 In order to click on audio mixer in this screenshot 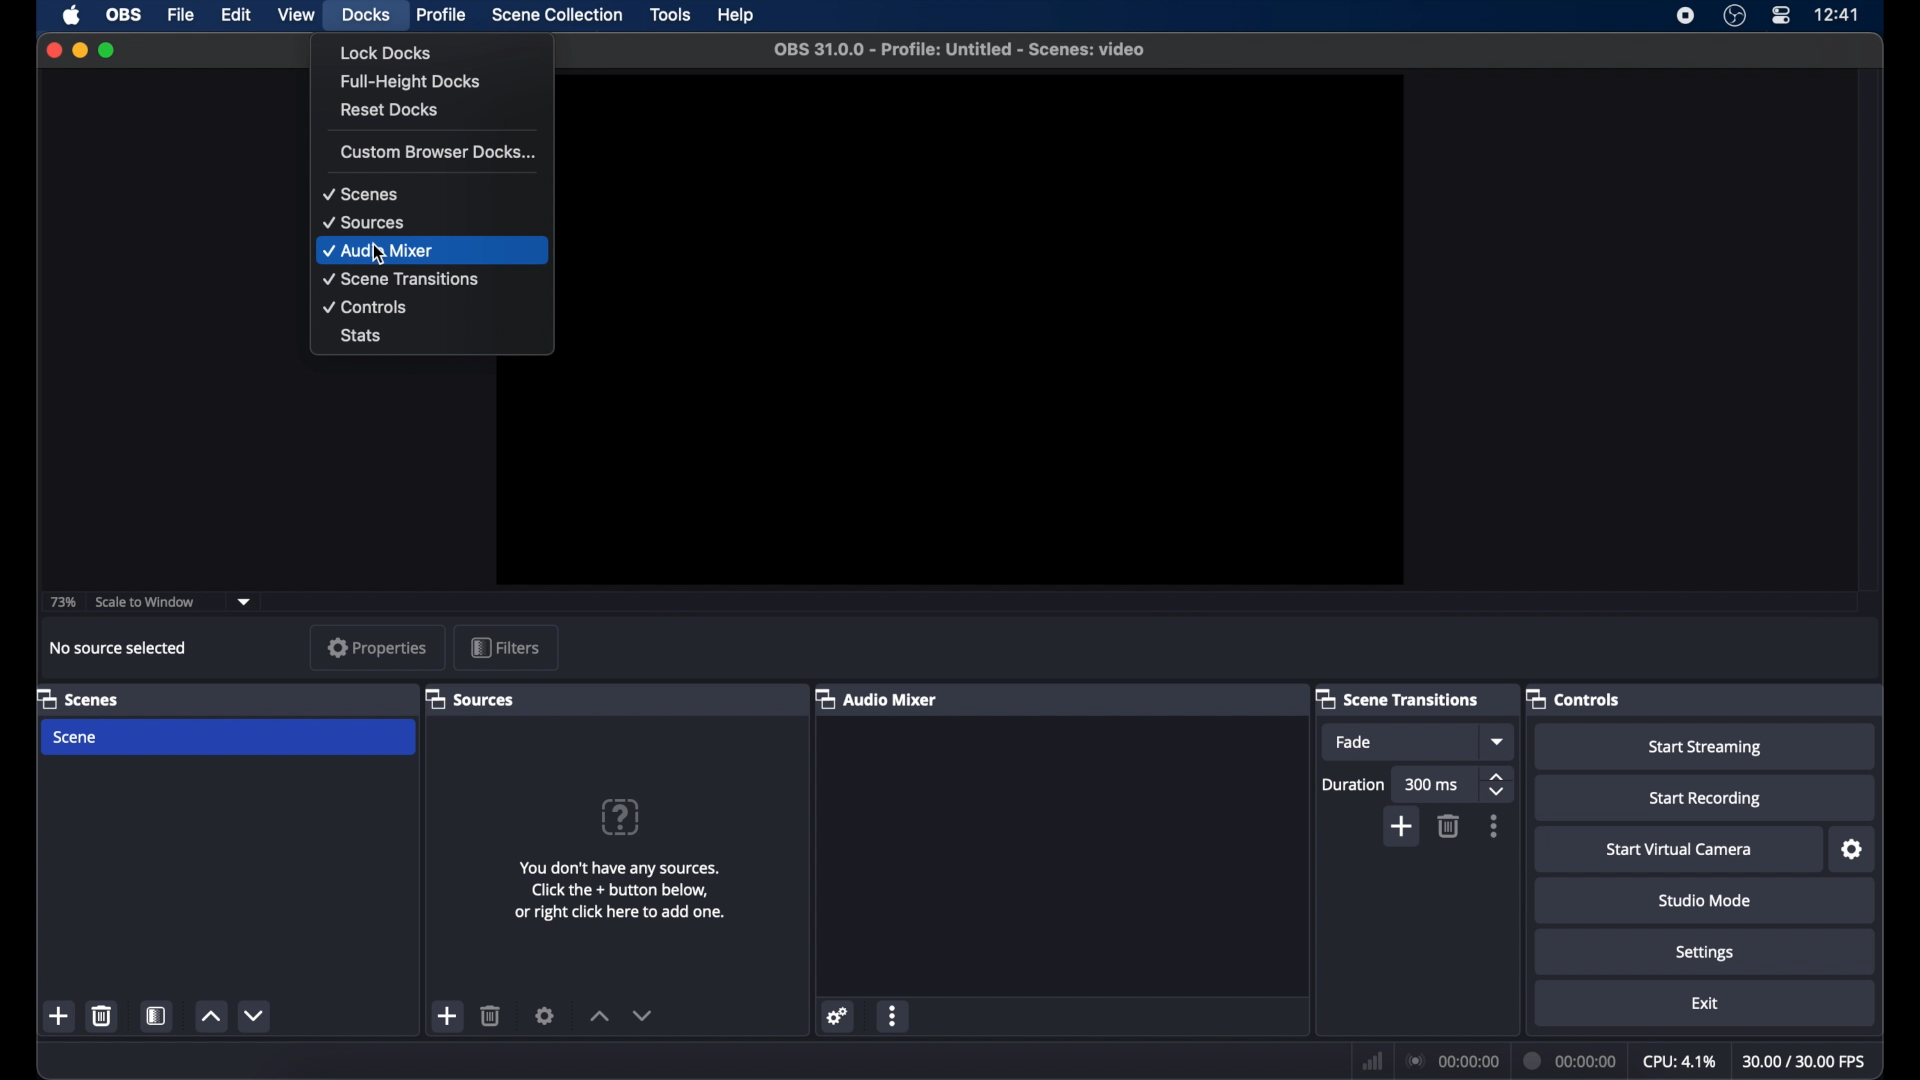, I will do `click(380, 251)`.